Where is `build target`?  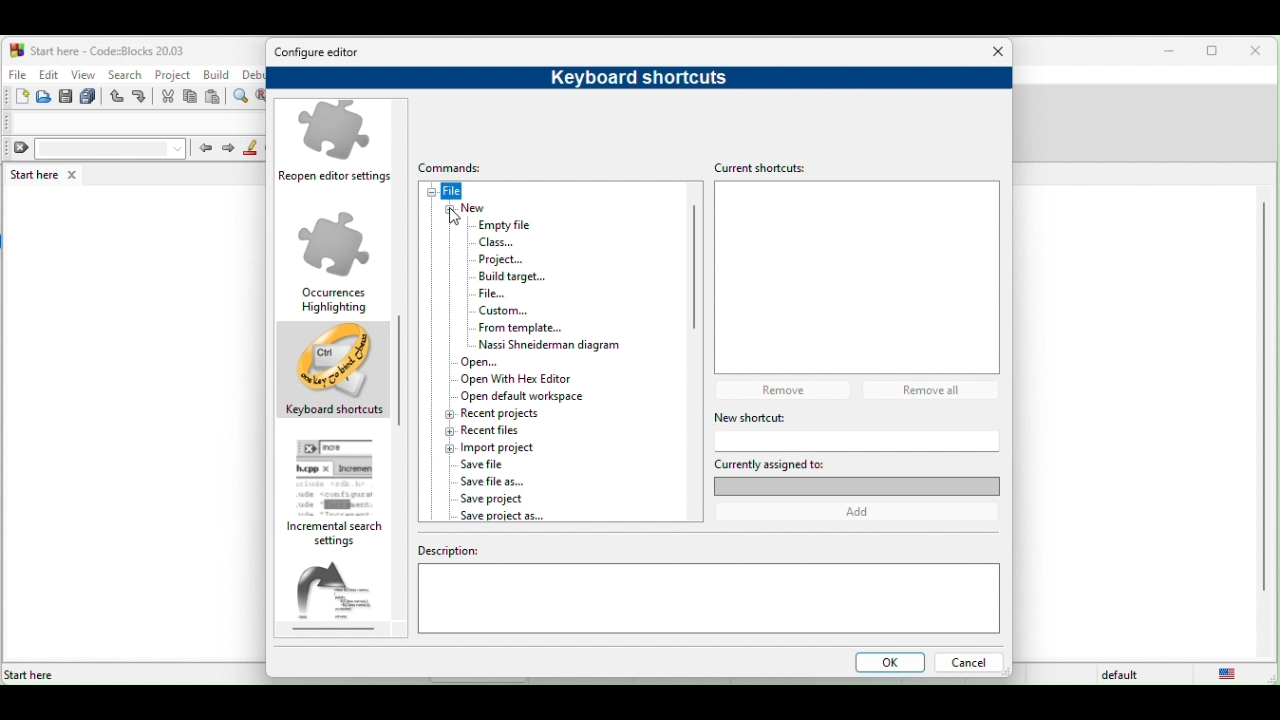 build target is located at coordinates (513, 277).